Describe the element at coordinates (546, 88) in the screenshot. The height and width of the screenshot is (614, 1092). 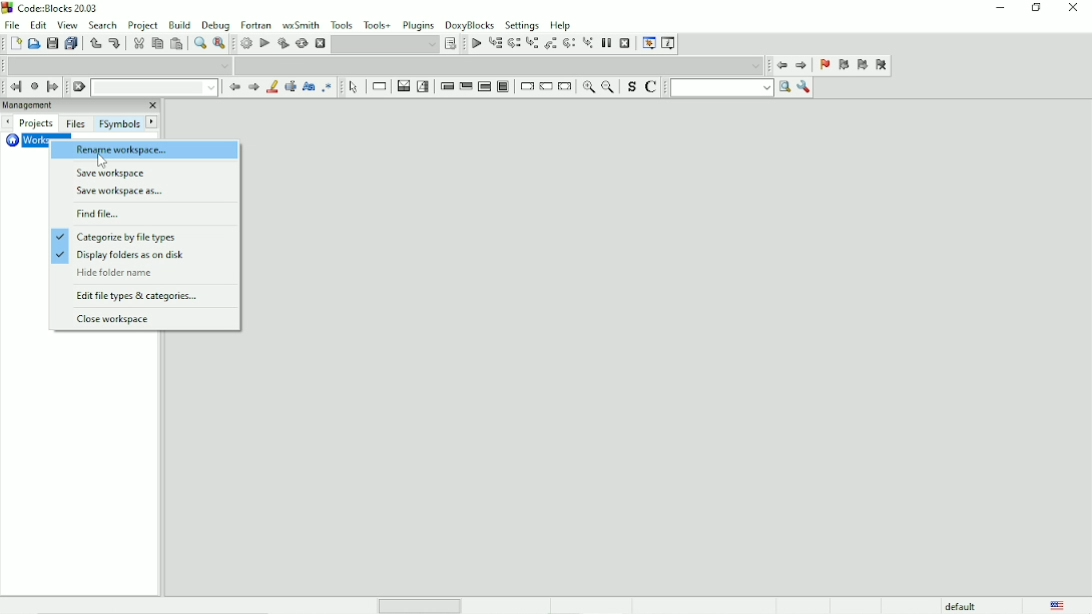
I see `Continue instruction` at that location.